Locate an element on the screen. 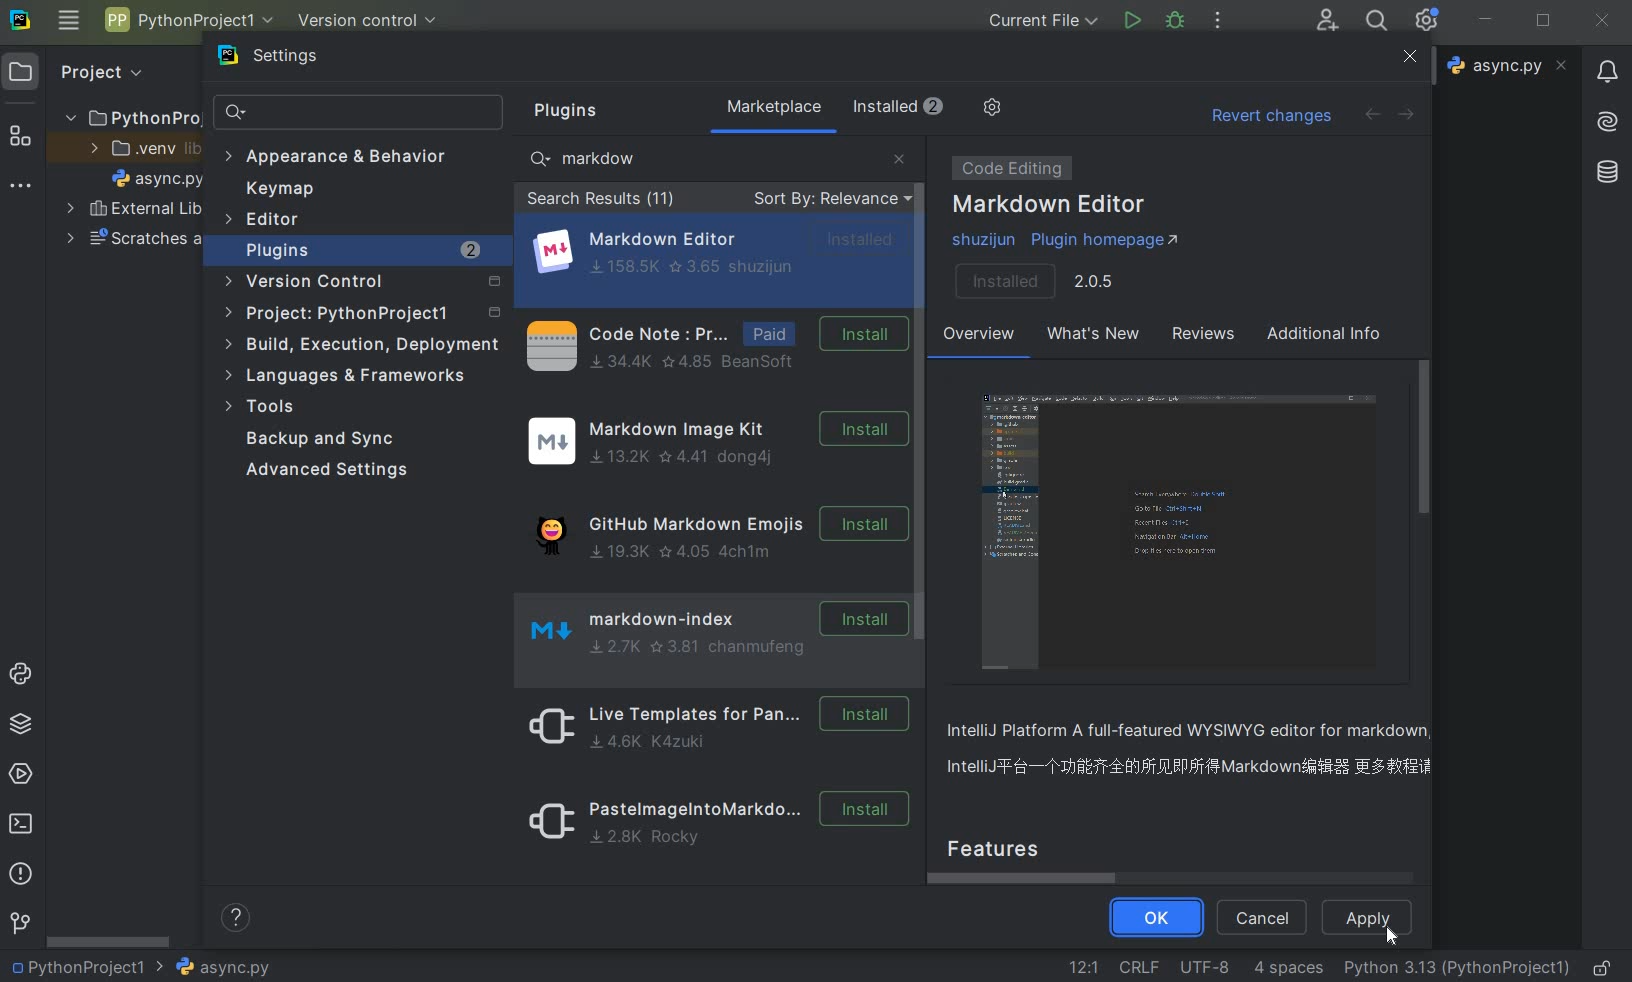  run is located at coordinates (1131, 20).